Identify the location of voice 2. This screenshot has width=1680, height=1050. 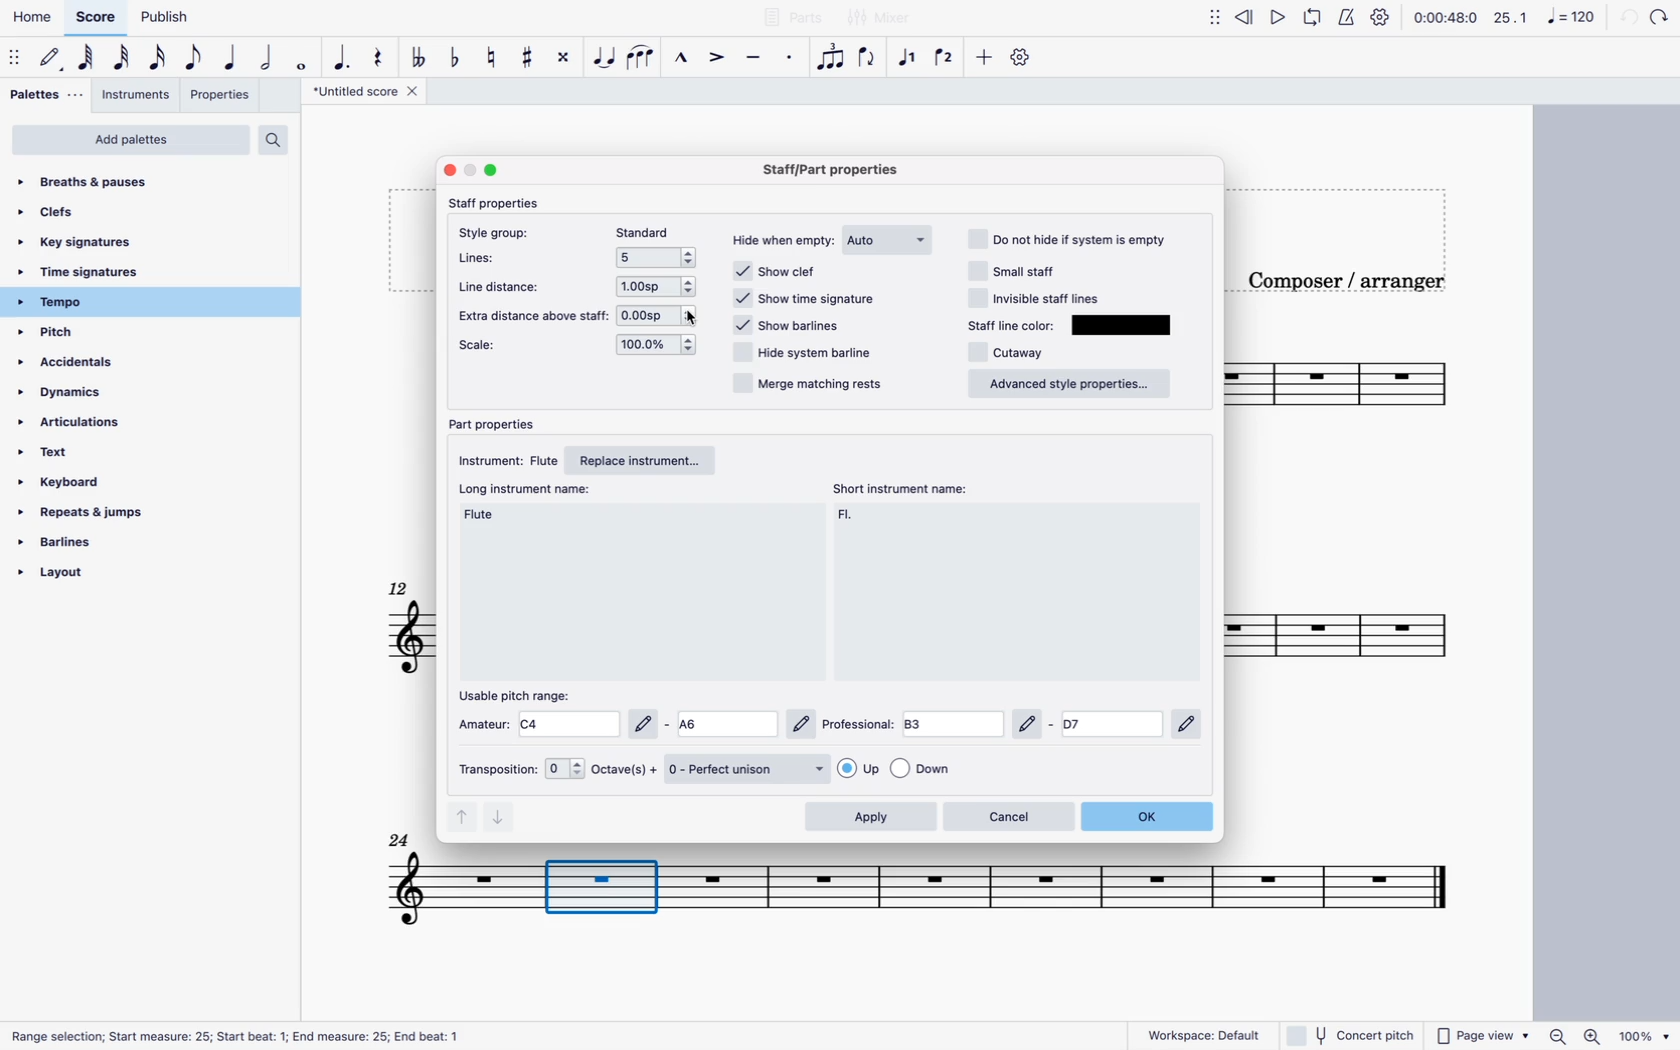
(945, 59).